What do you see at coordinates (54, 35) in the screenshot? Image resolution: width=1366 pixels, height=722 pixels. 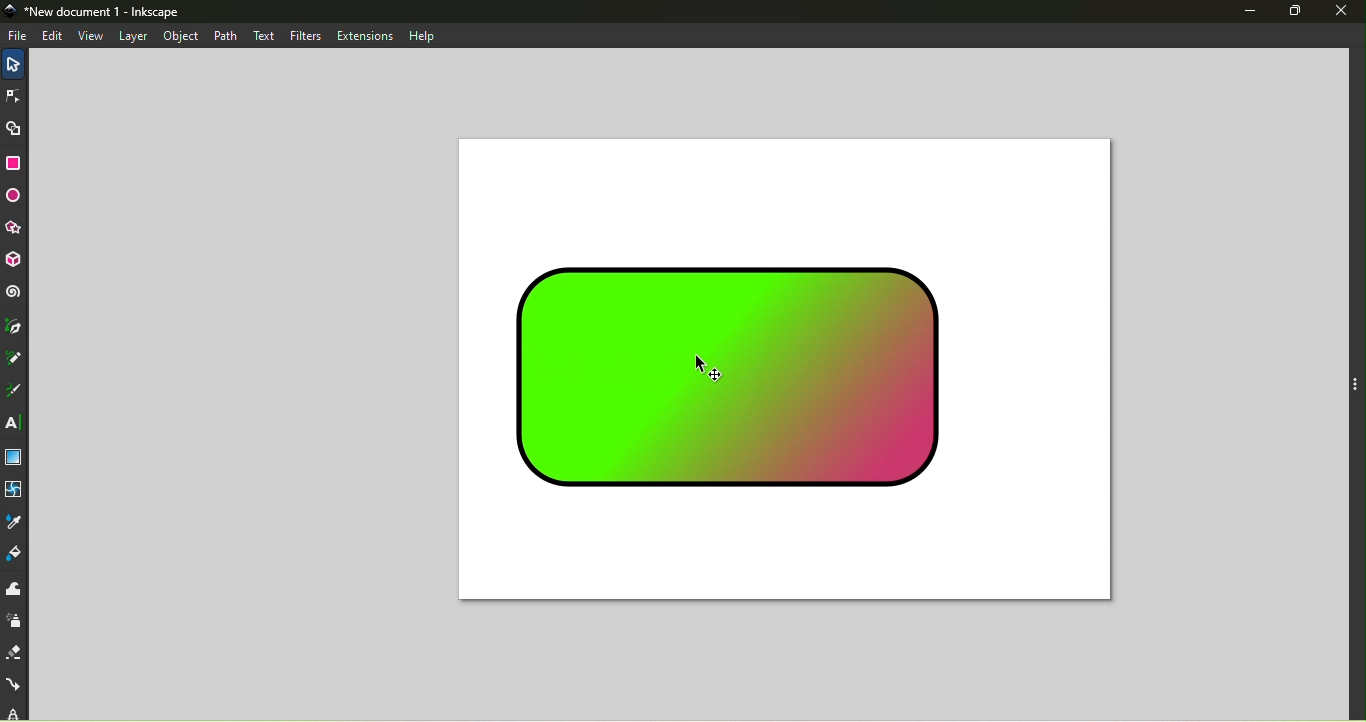 I see `edit` at bounding box center [54, 35].